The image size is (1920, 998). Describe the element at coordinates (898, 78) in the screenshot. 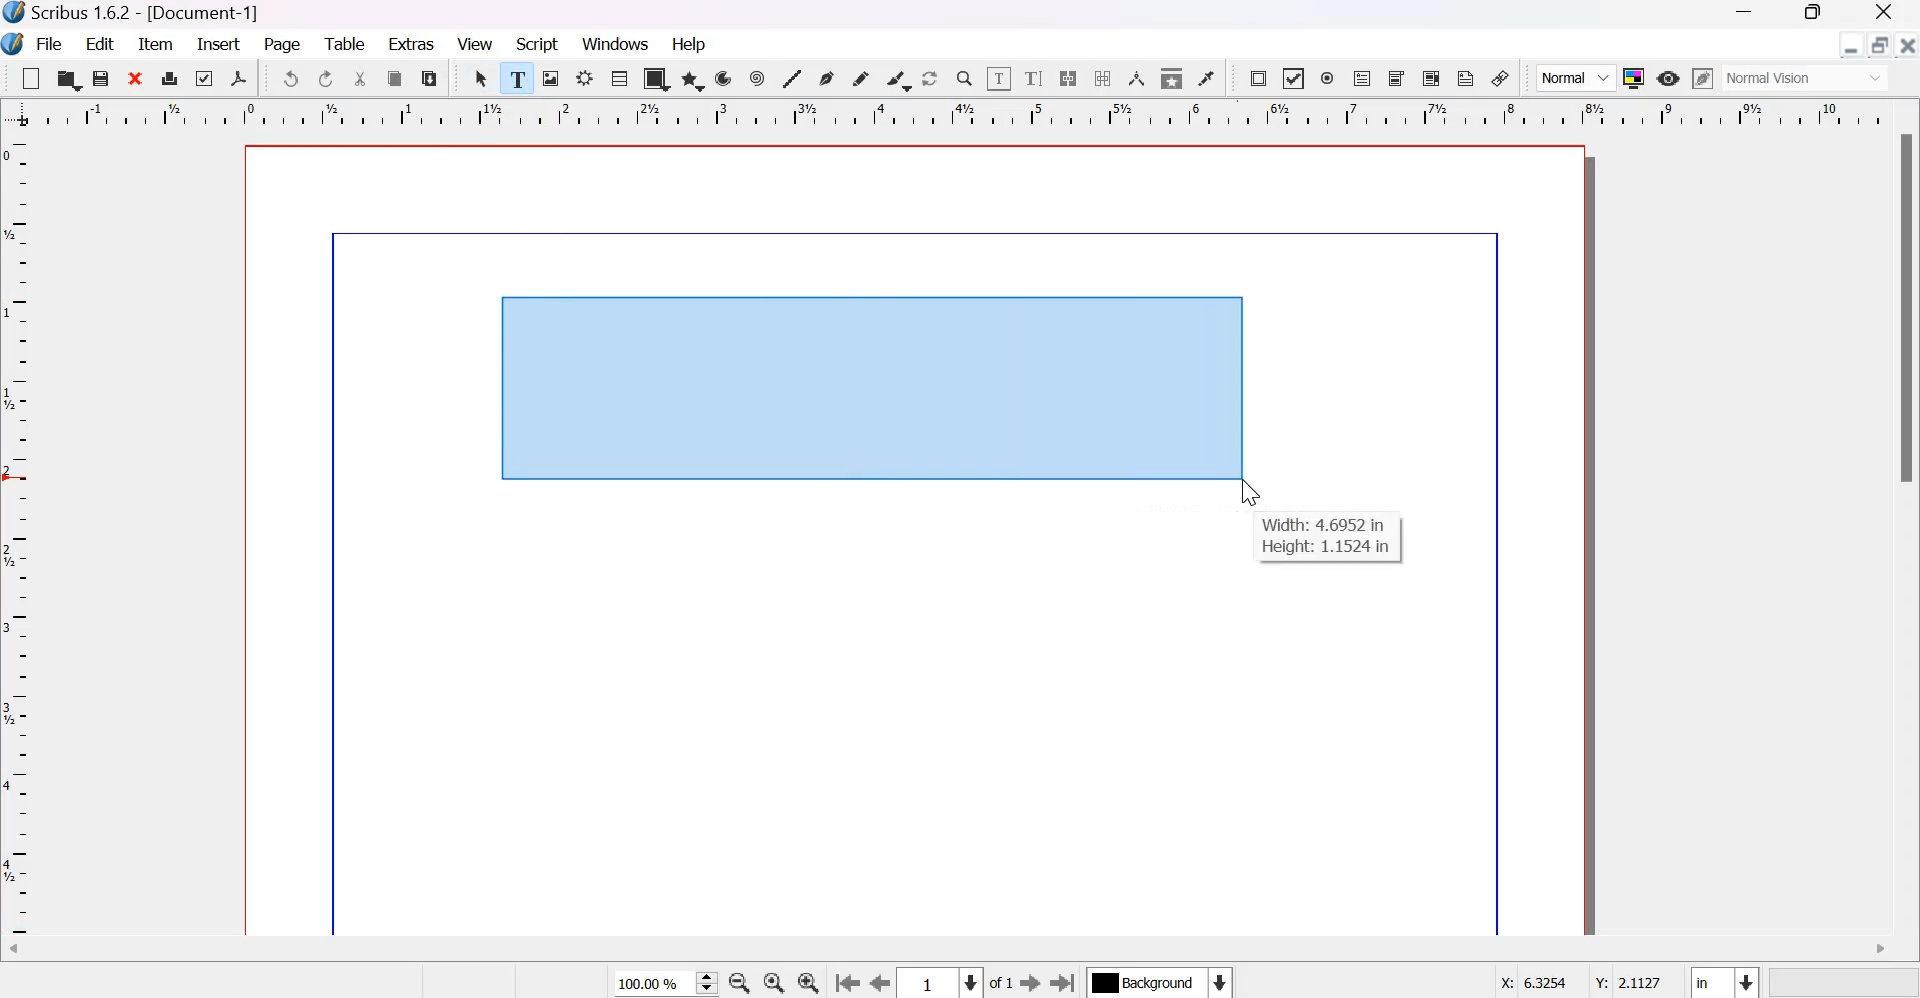

I see `Calligraphic line` at that location.